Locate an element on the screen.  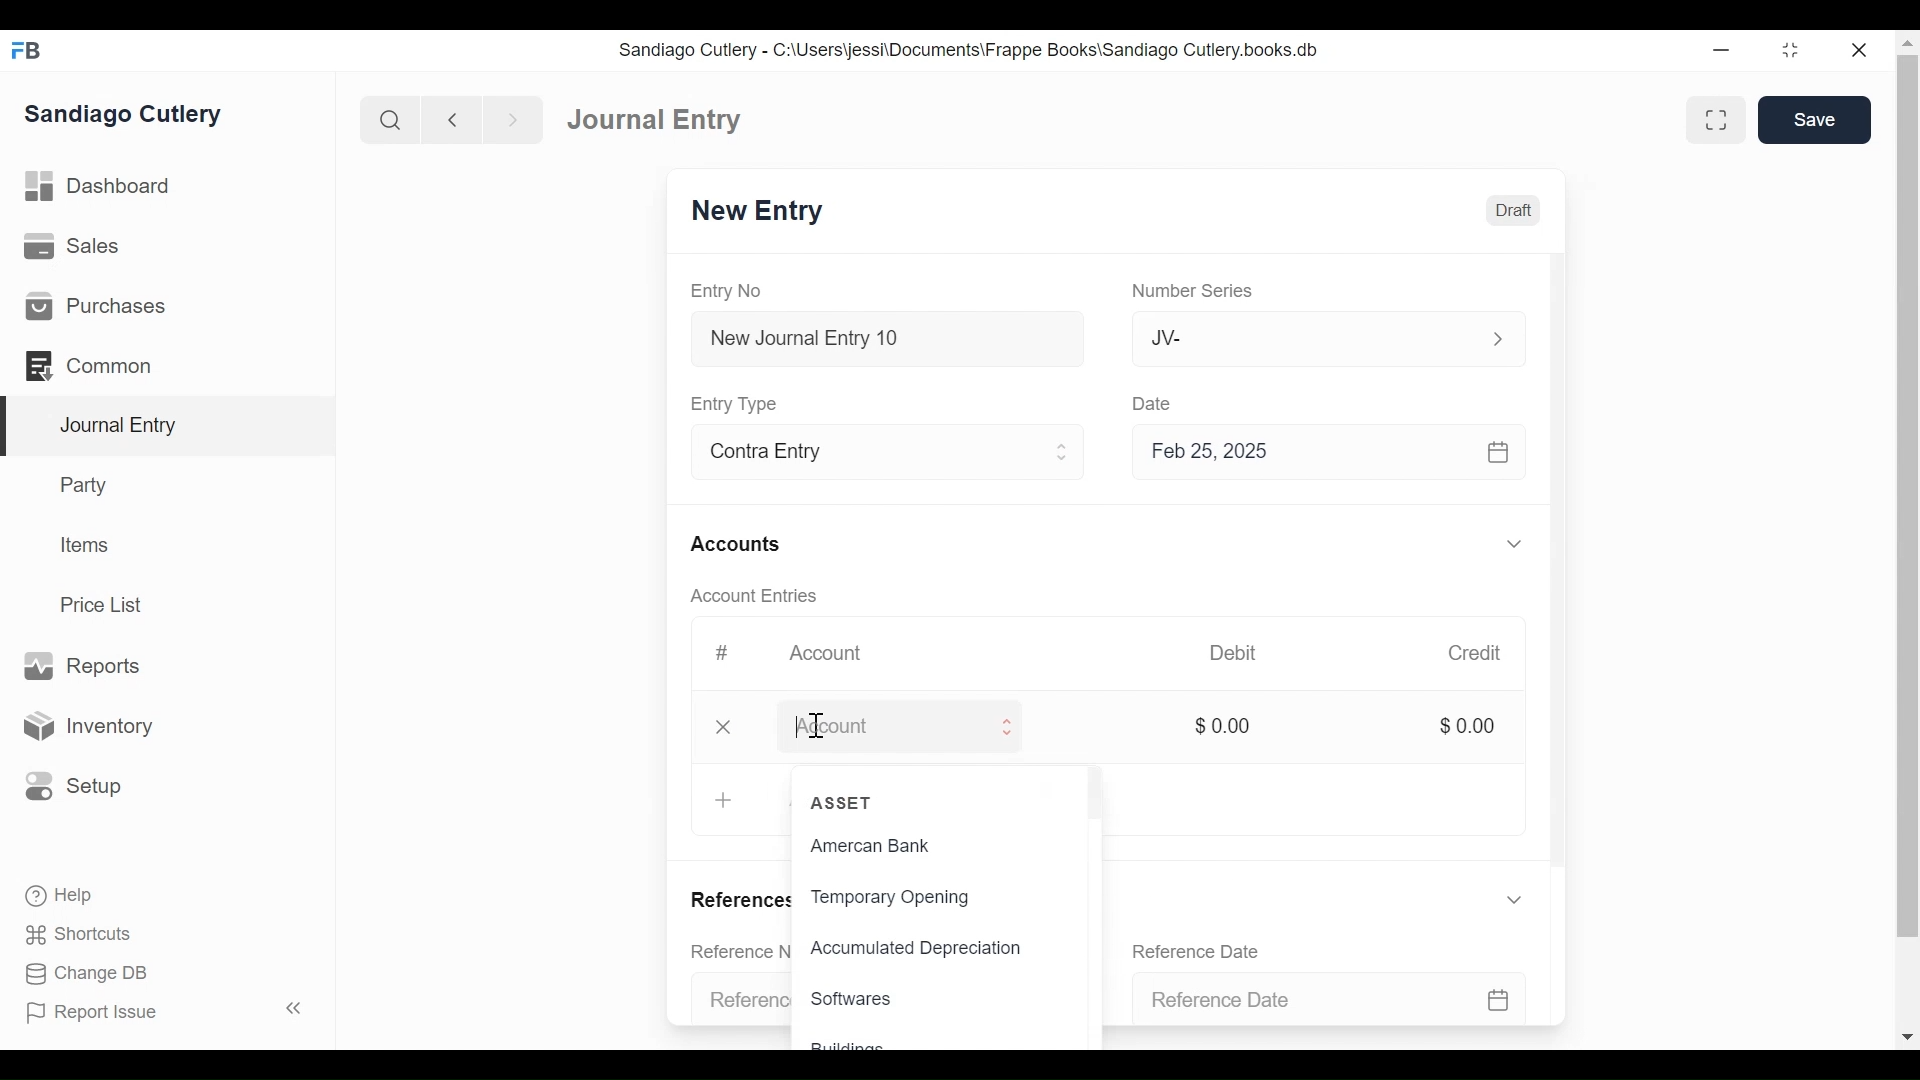
Entry No is located at coordinates (738, 289).